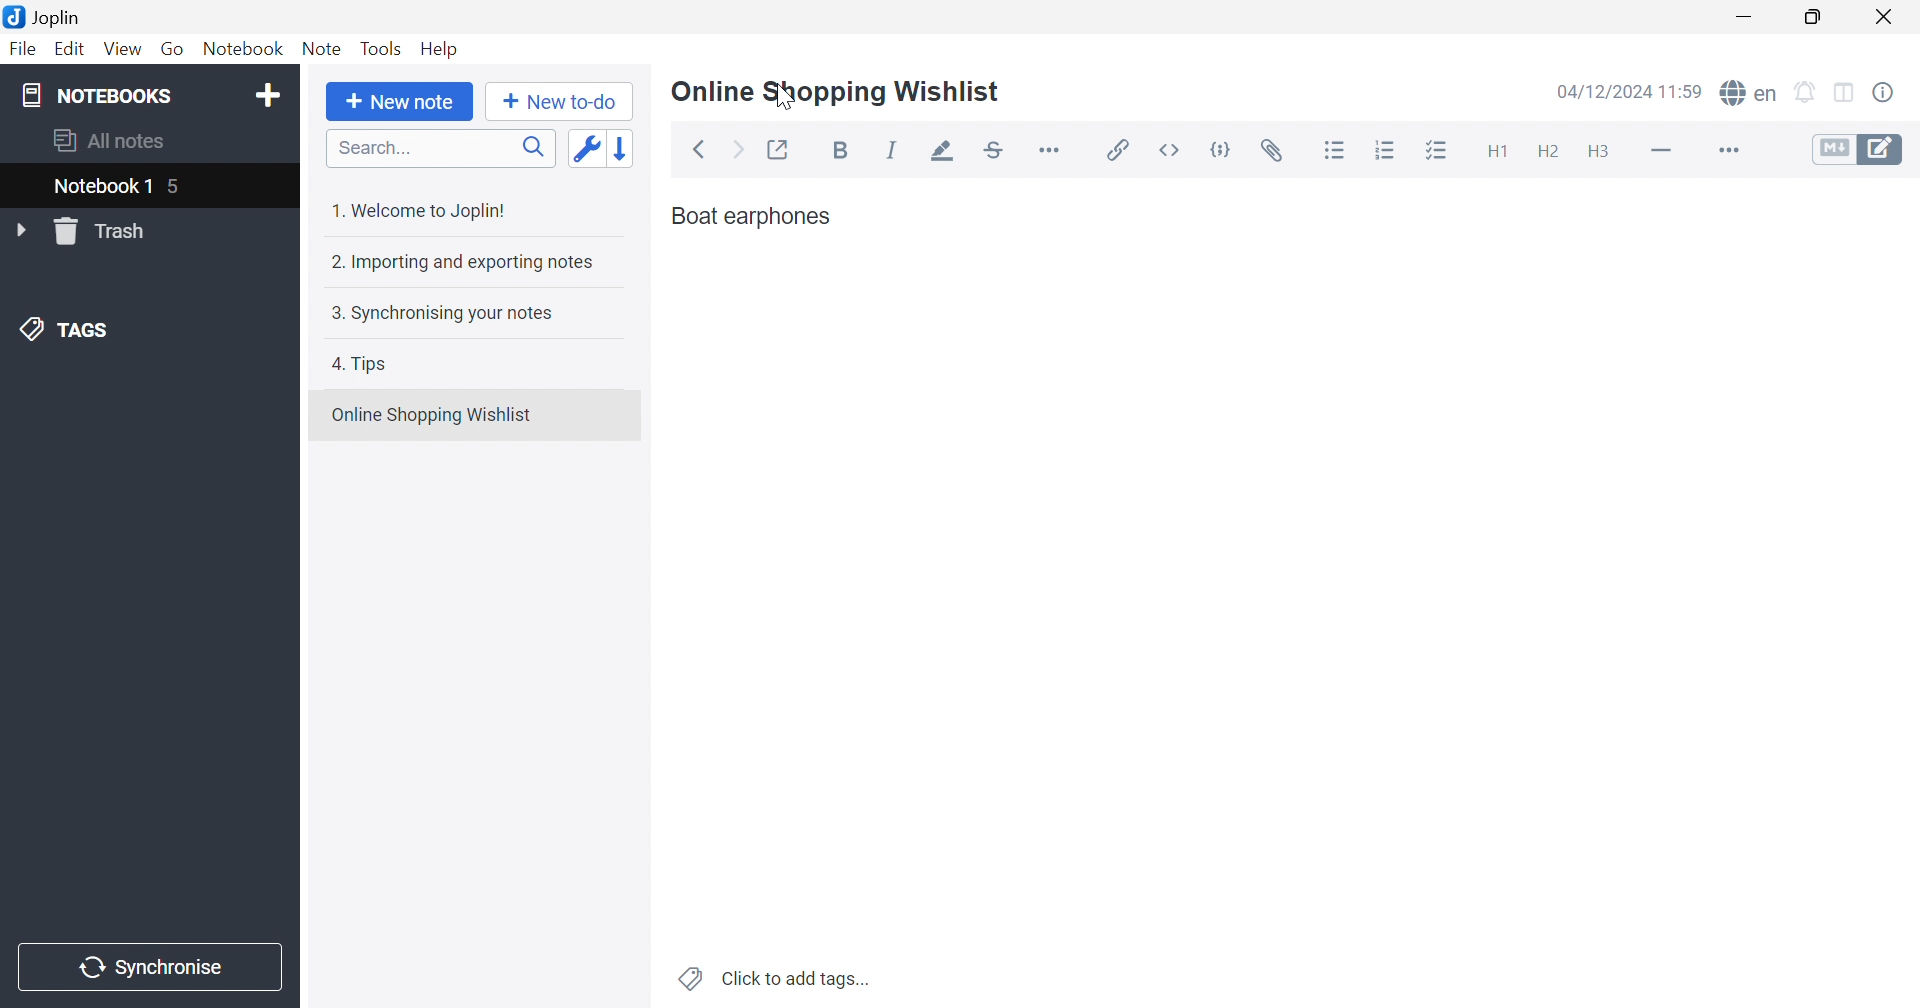  Describe the element at coordinates (741, 151) in the screenshot. I see `Forward` at that location.